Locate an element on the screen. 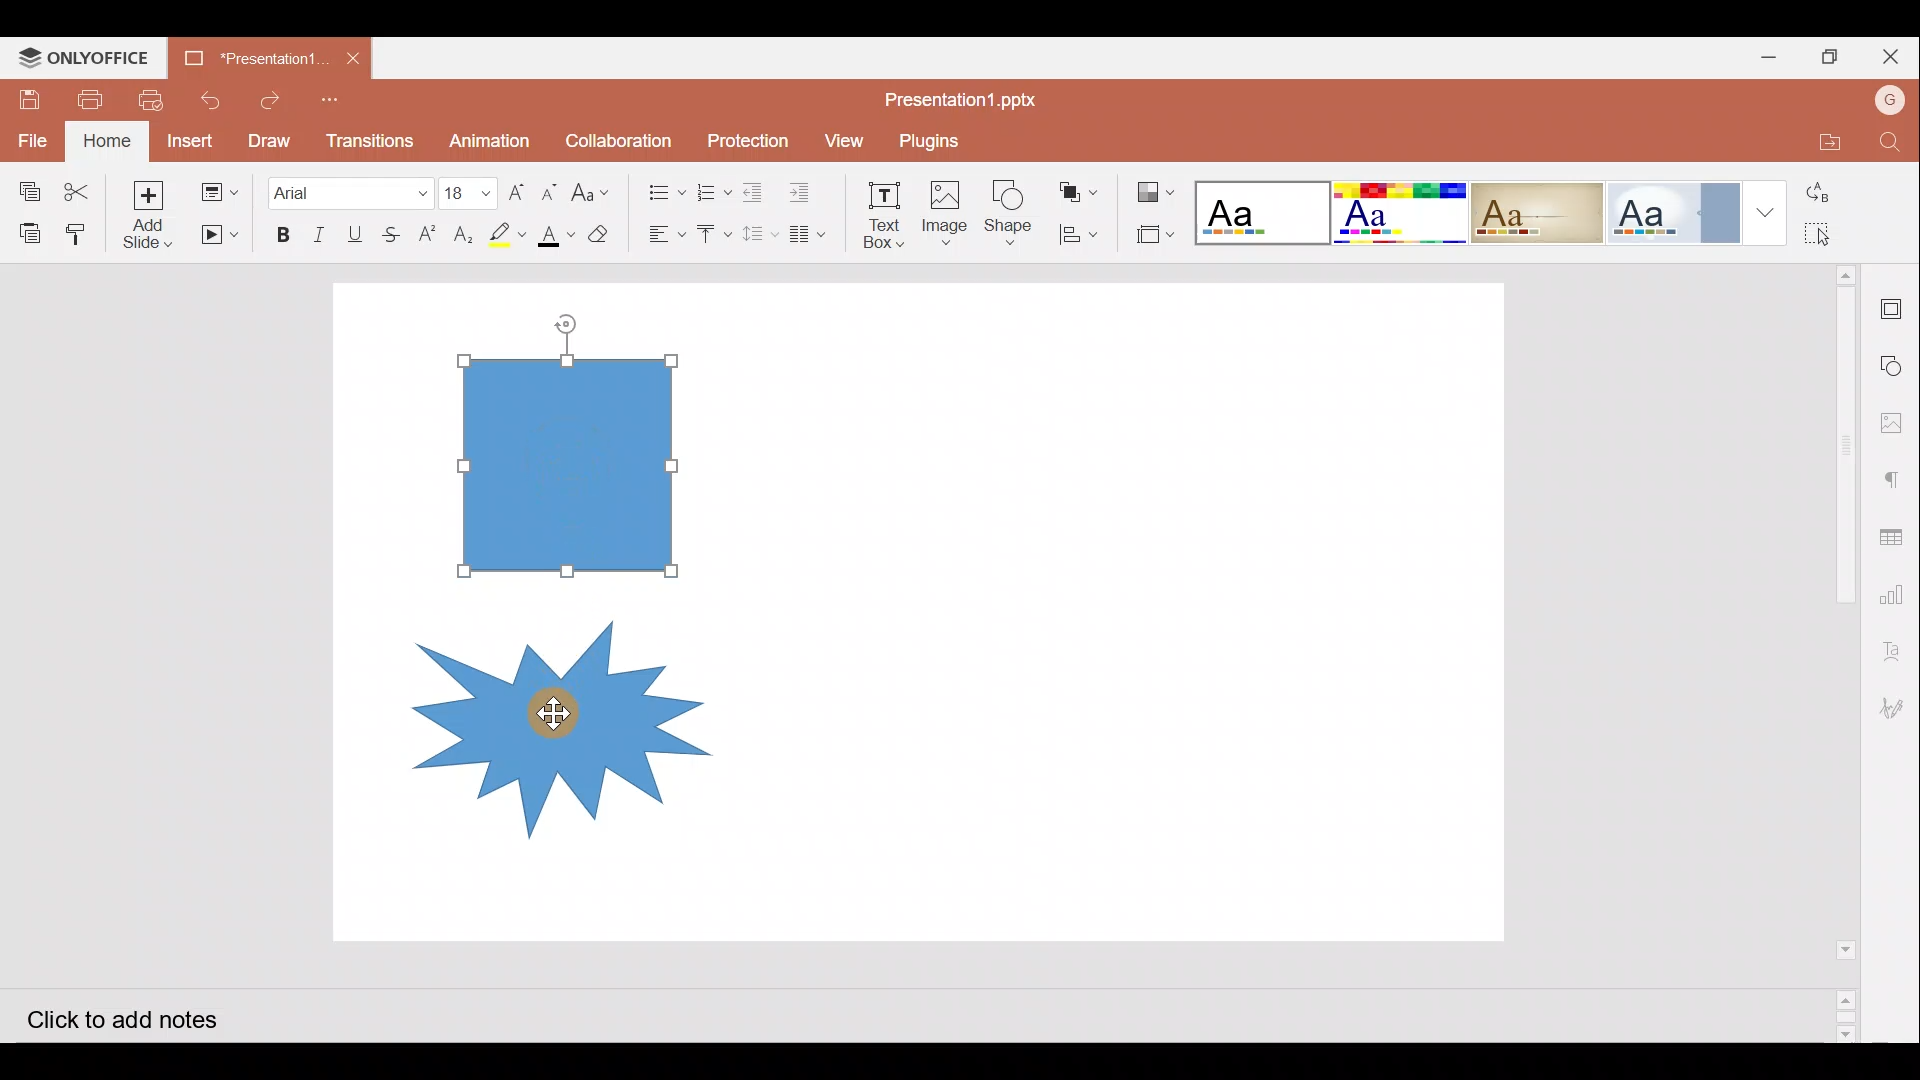 The width and height of the screenshot is (1920, 1080). Object 1 is located at coordinates (577, 463).